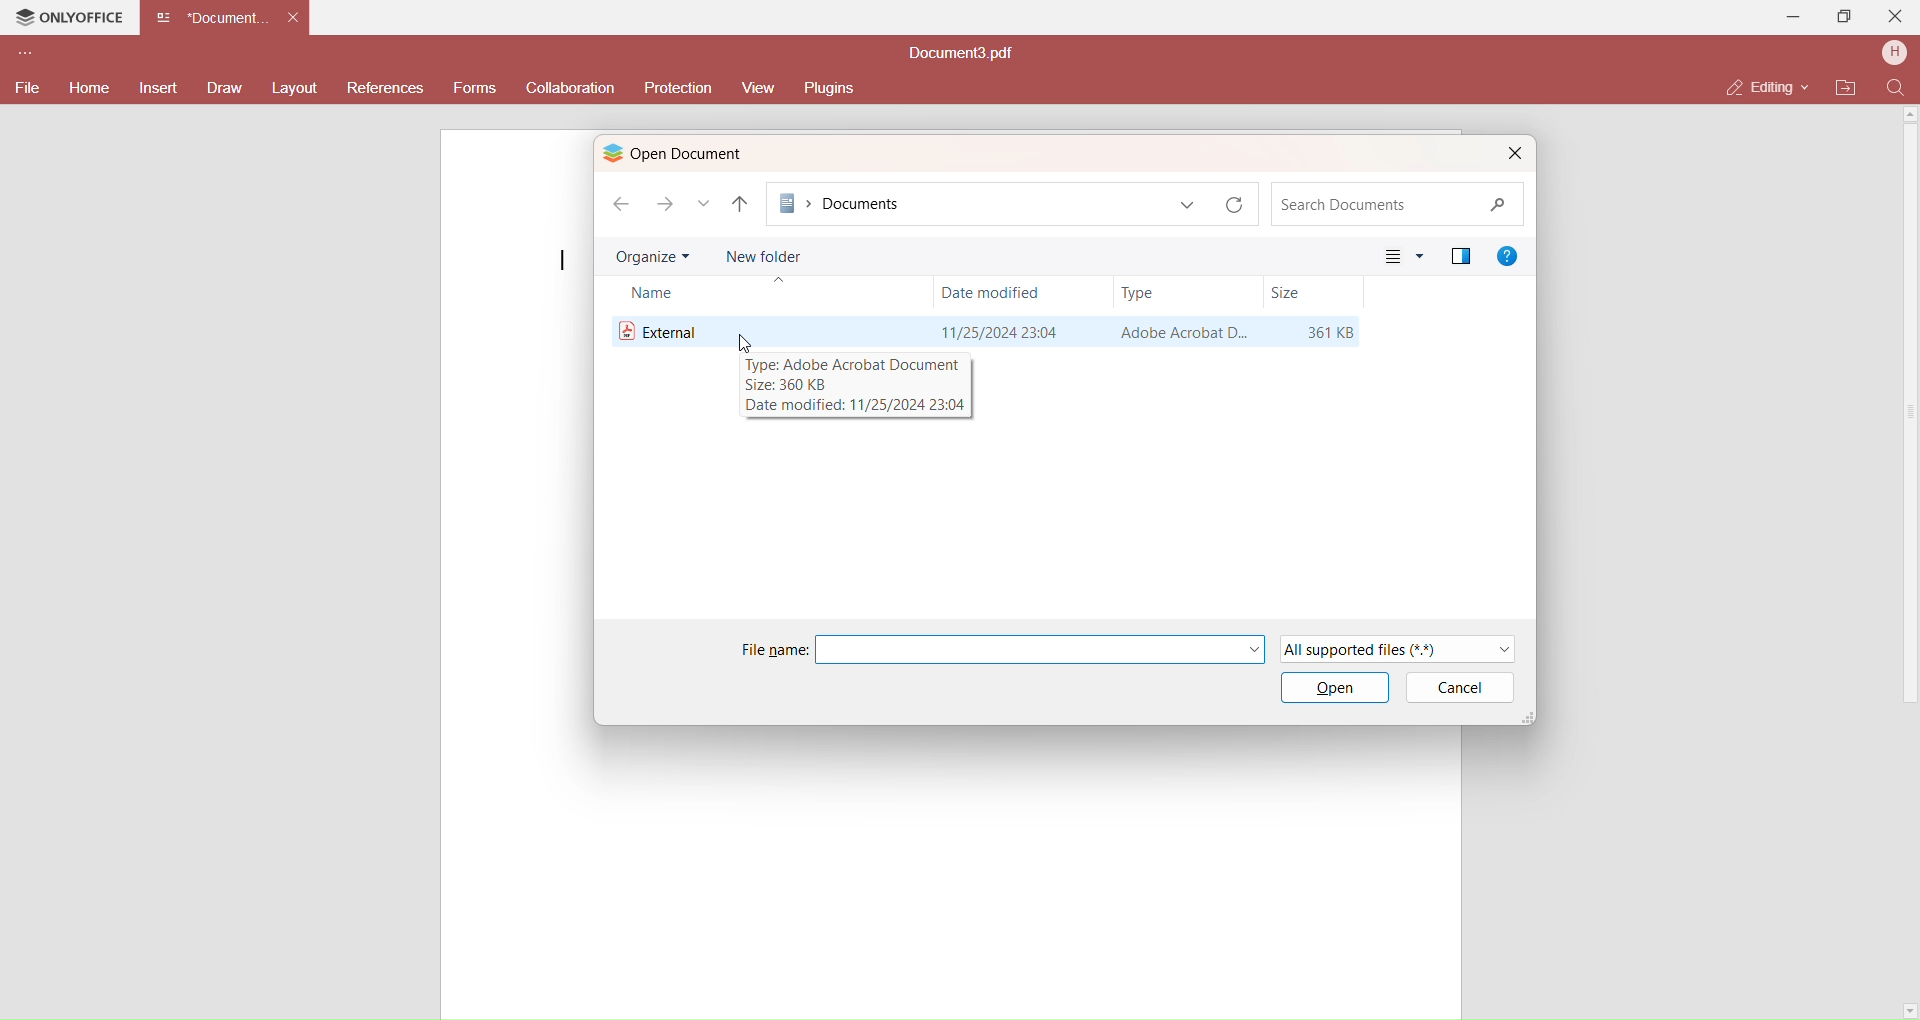 This screenshot has width=1920, height=1020. Describe the element at coordinates (676, 88) in the screenshot. I see `Protection` at that location.